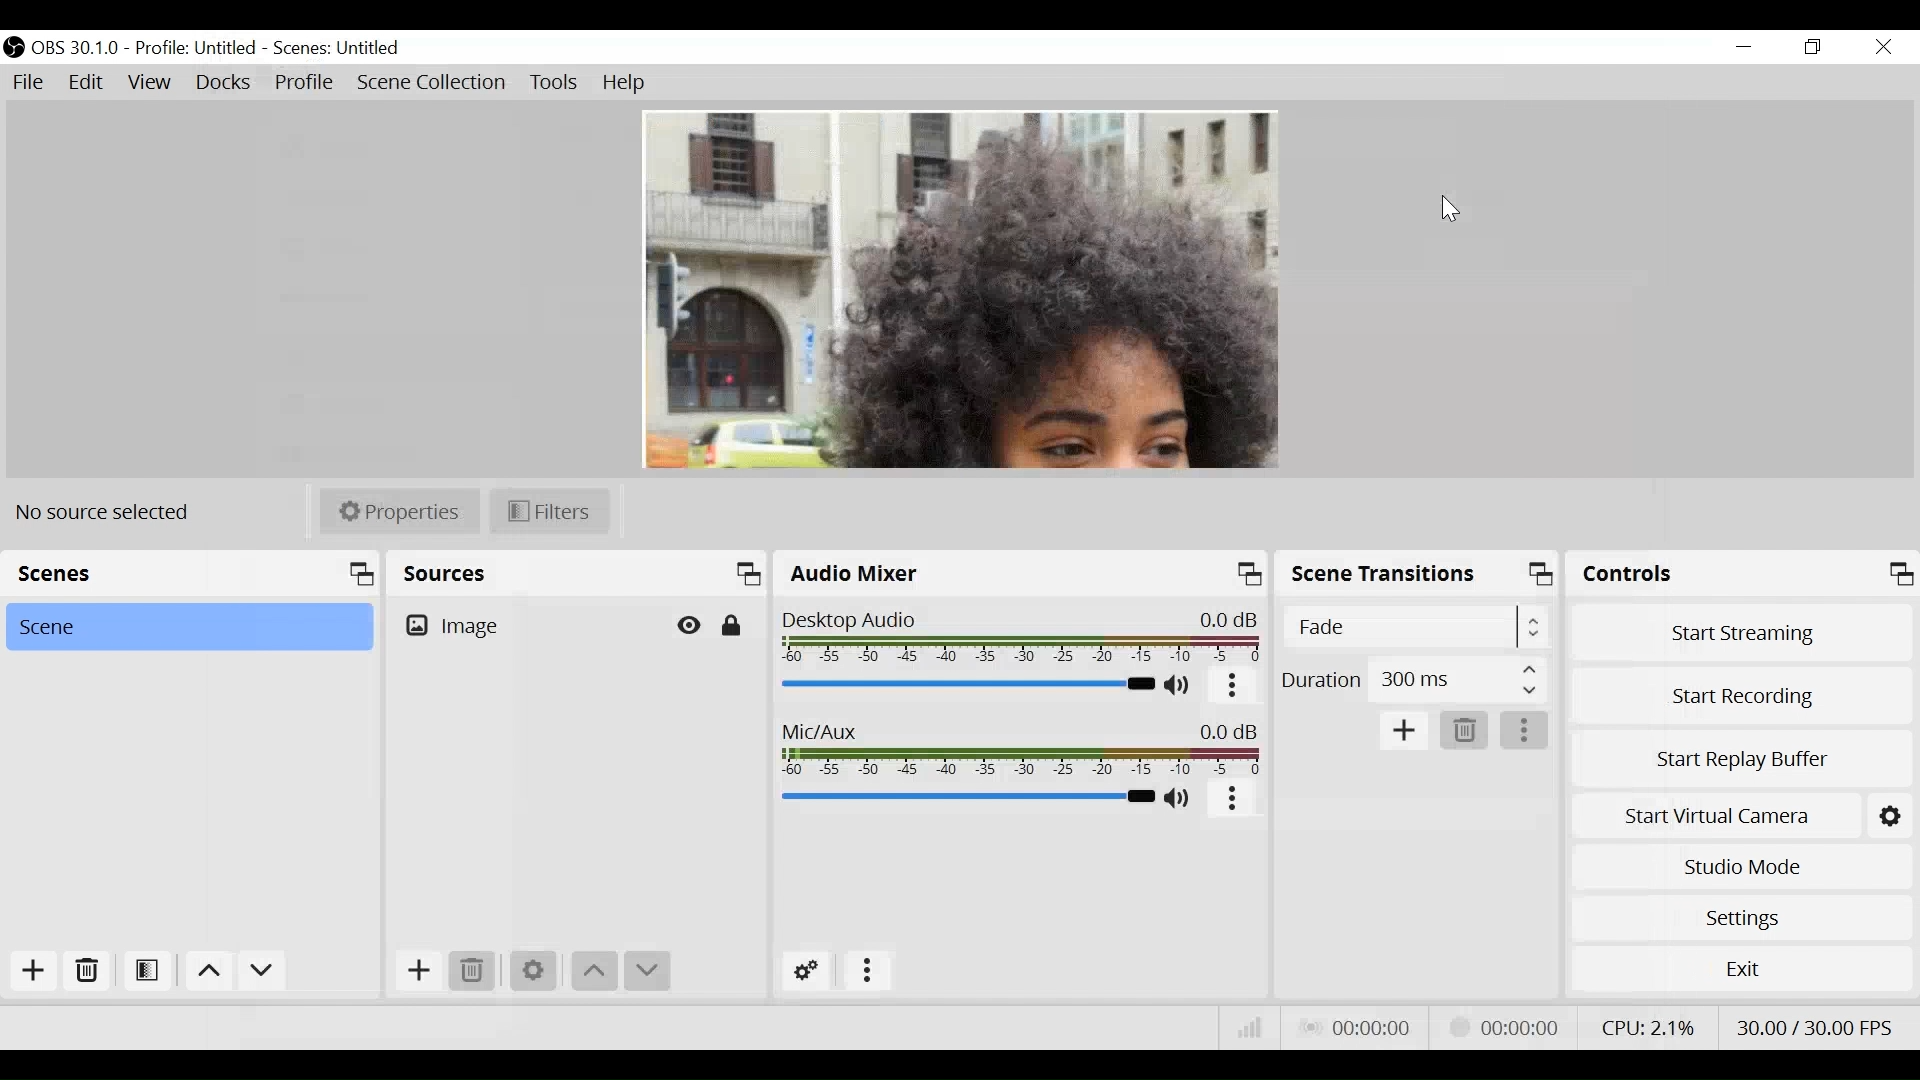 This screenshot has height=1080, width=1920. I want to click on OBS 30.1.0, so click(75, 48).